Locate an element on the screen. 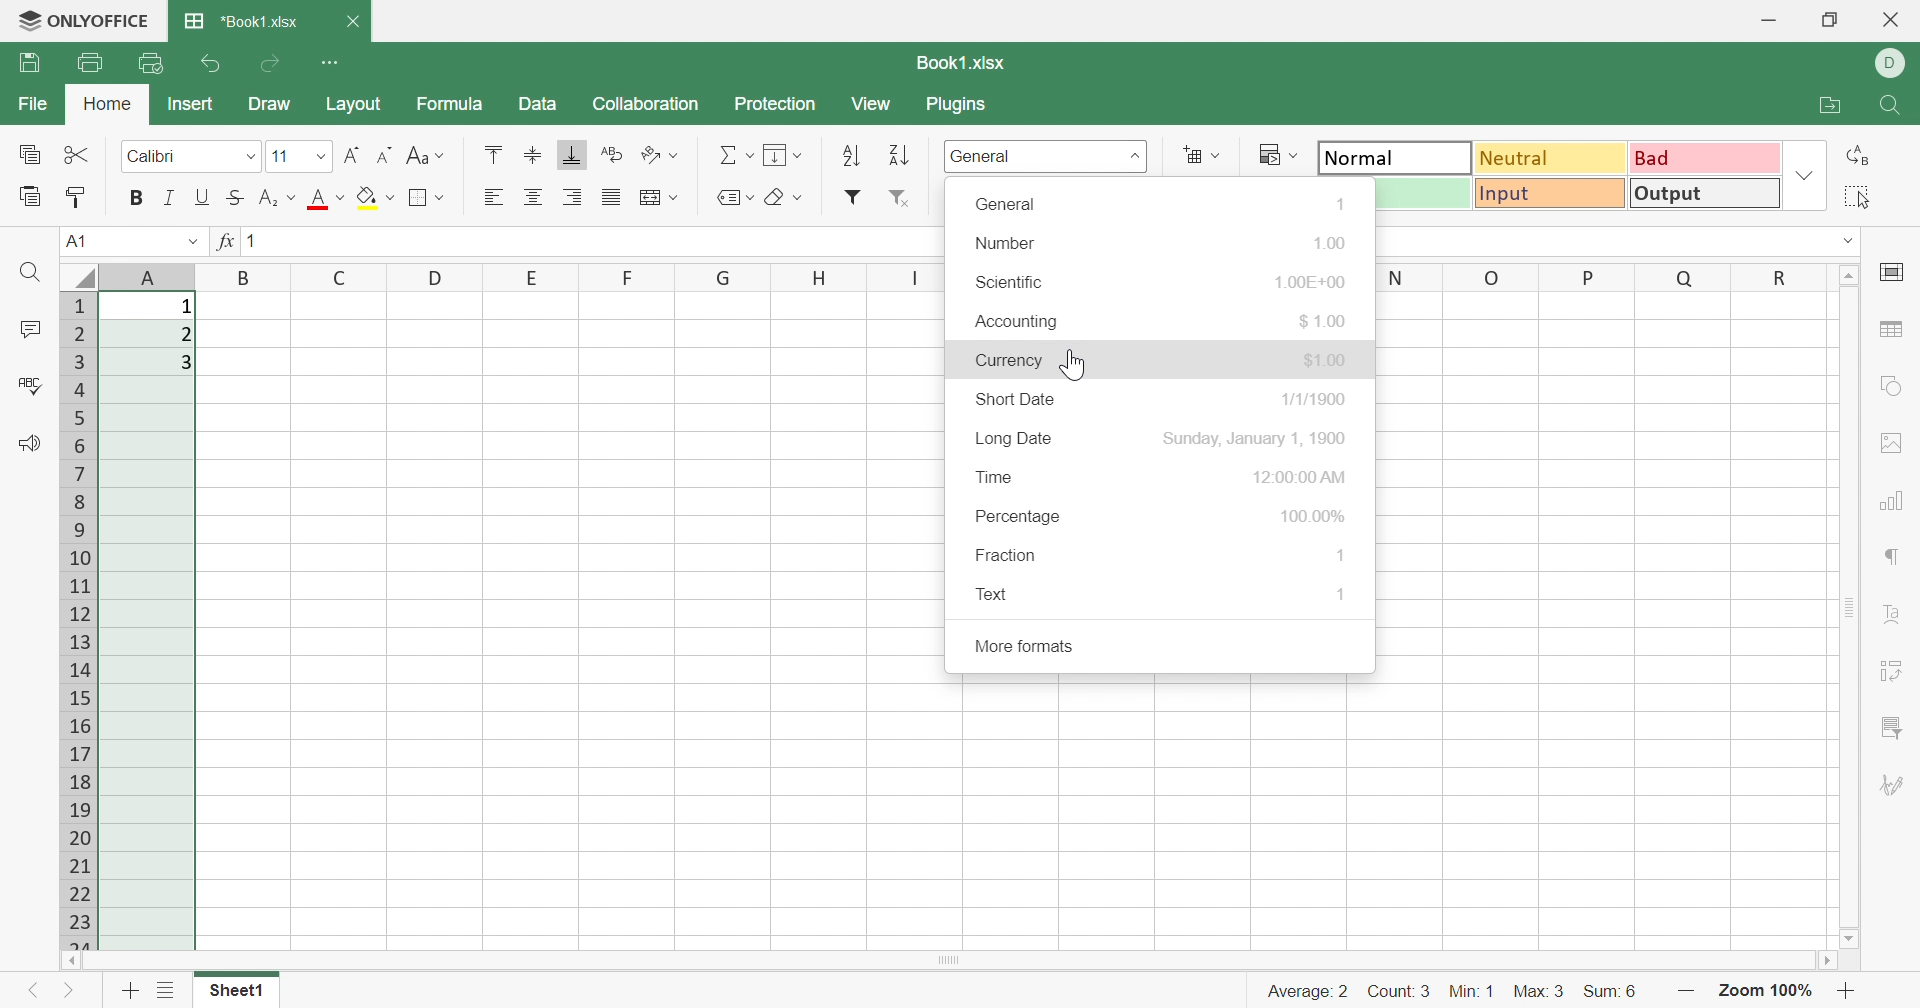 This screenshot has width=1920, height=1008. Align middle is located at coordinates (532, 153).